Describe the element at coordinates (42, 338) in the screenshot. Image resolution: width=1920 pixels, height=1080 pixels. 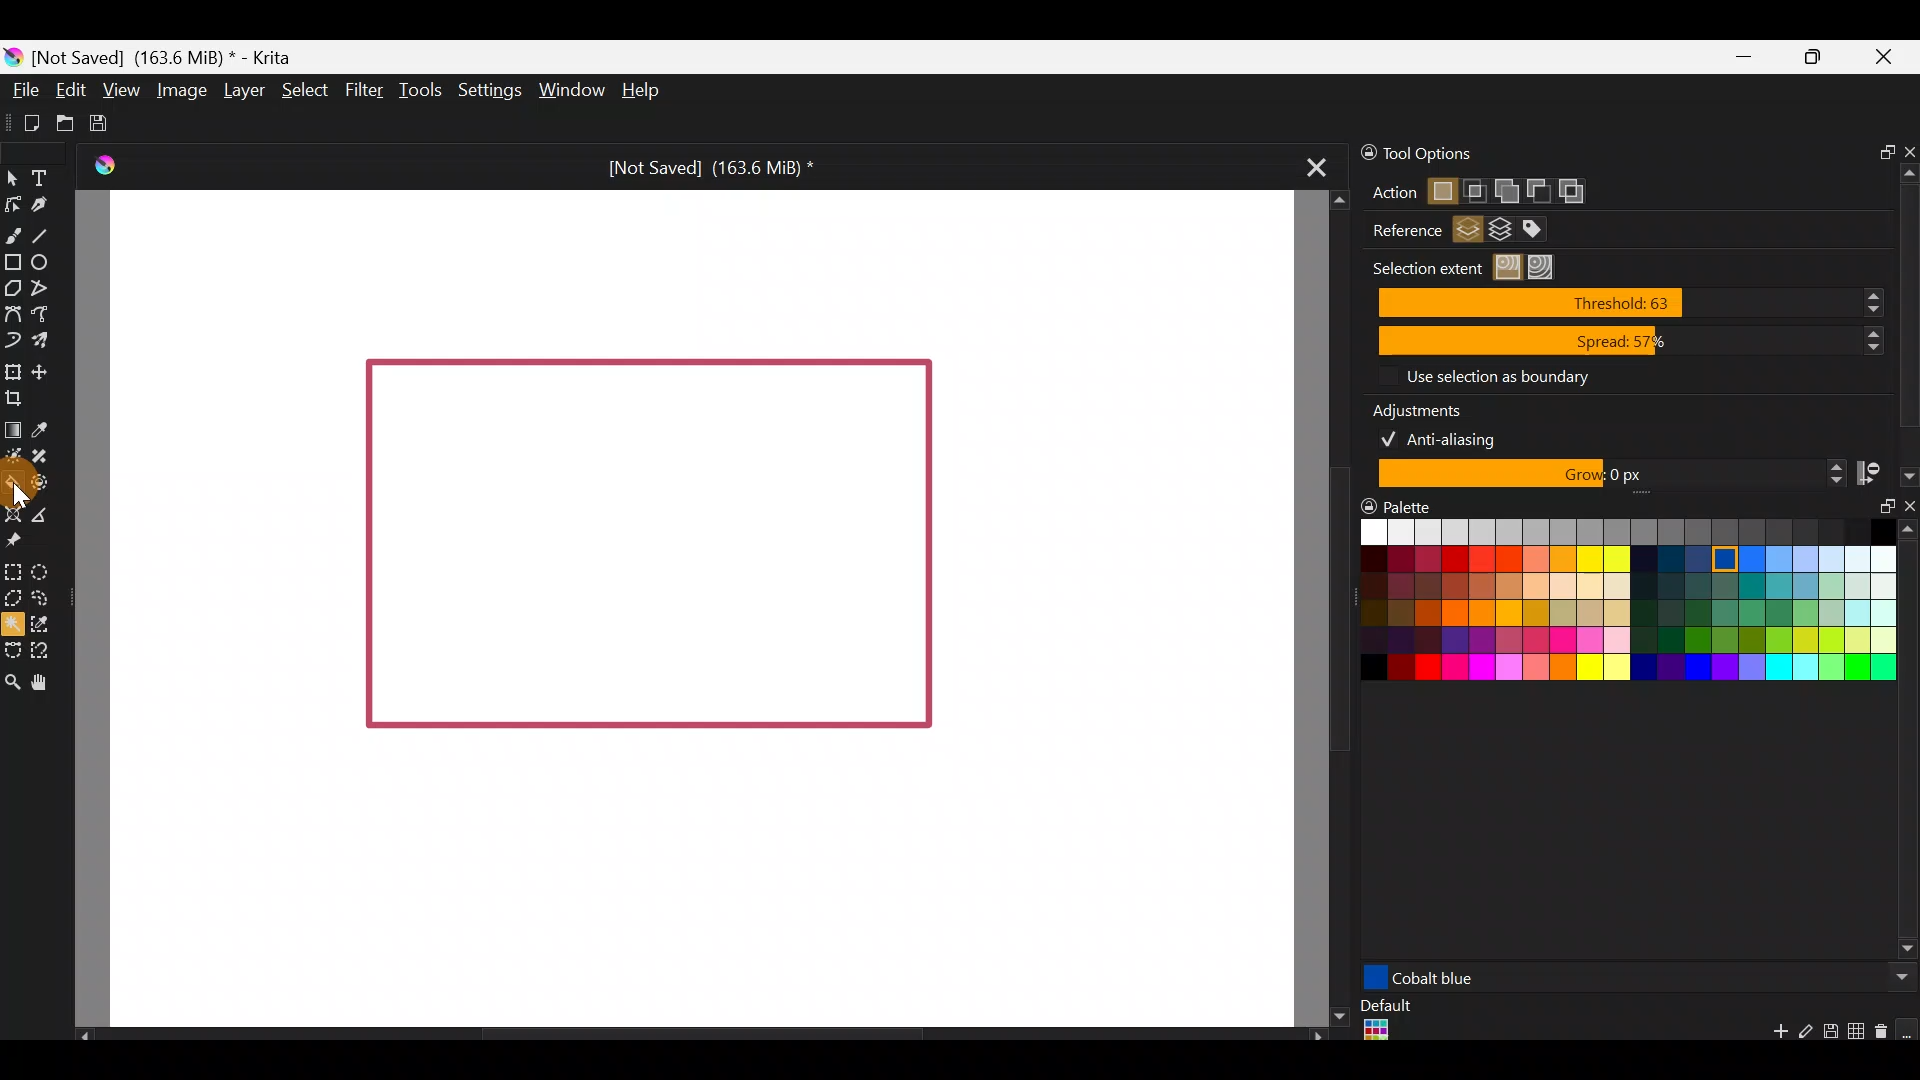
I see `Multibrush tool` at that location.